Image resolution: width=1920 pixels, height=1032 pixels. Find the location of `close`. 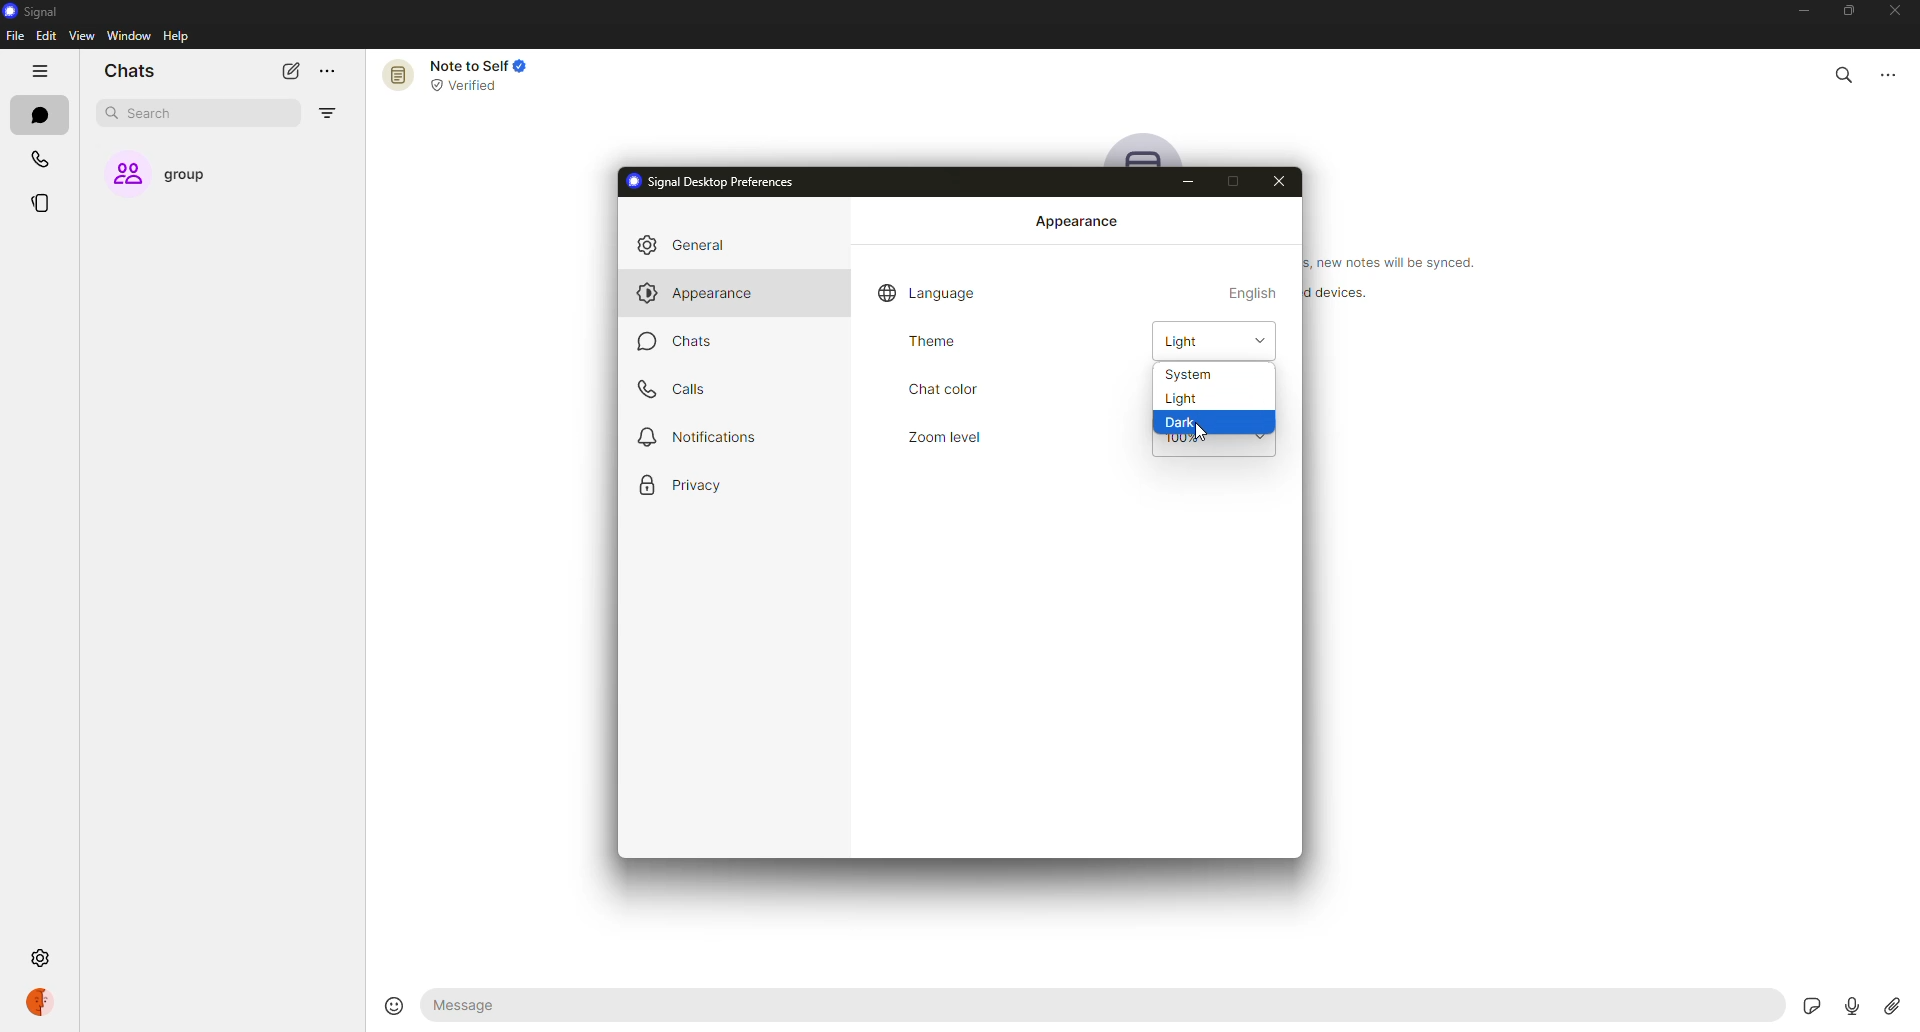

close is located at coordinates (1281, 181).